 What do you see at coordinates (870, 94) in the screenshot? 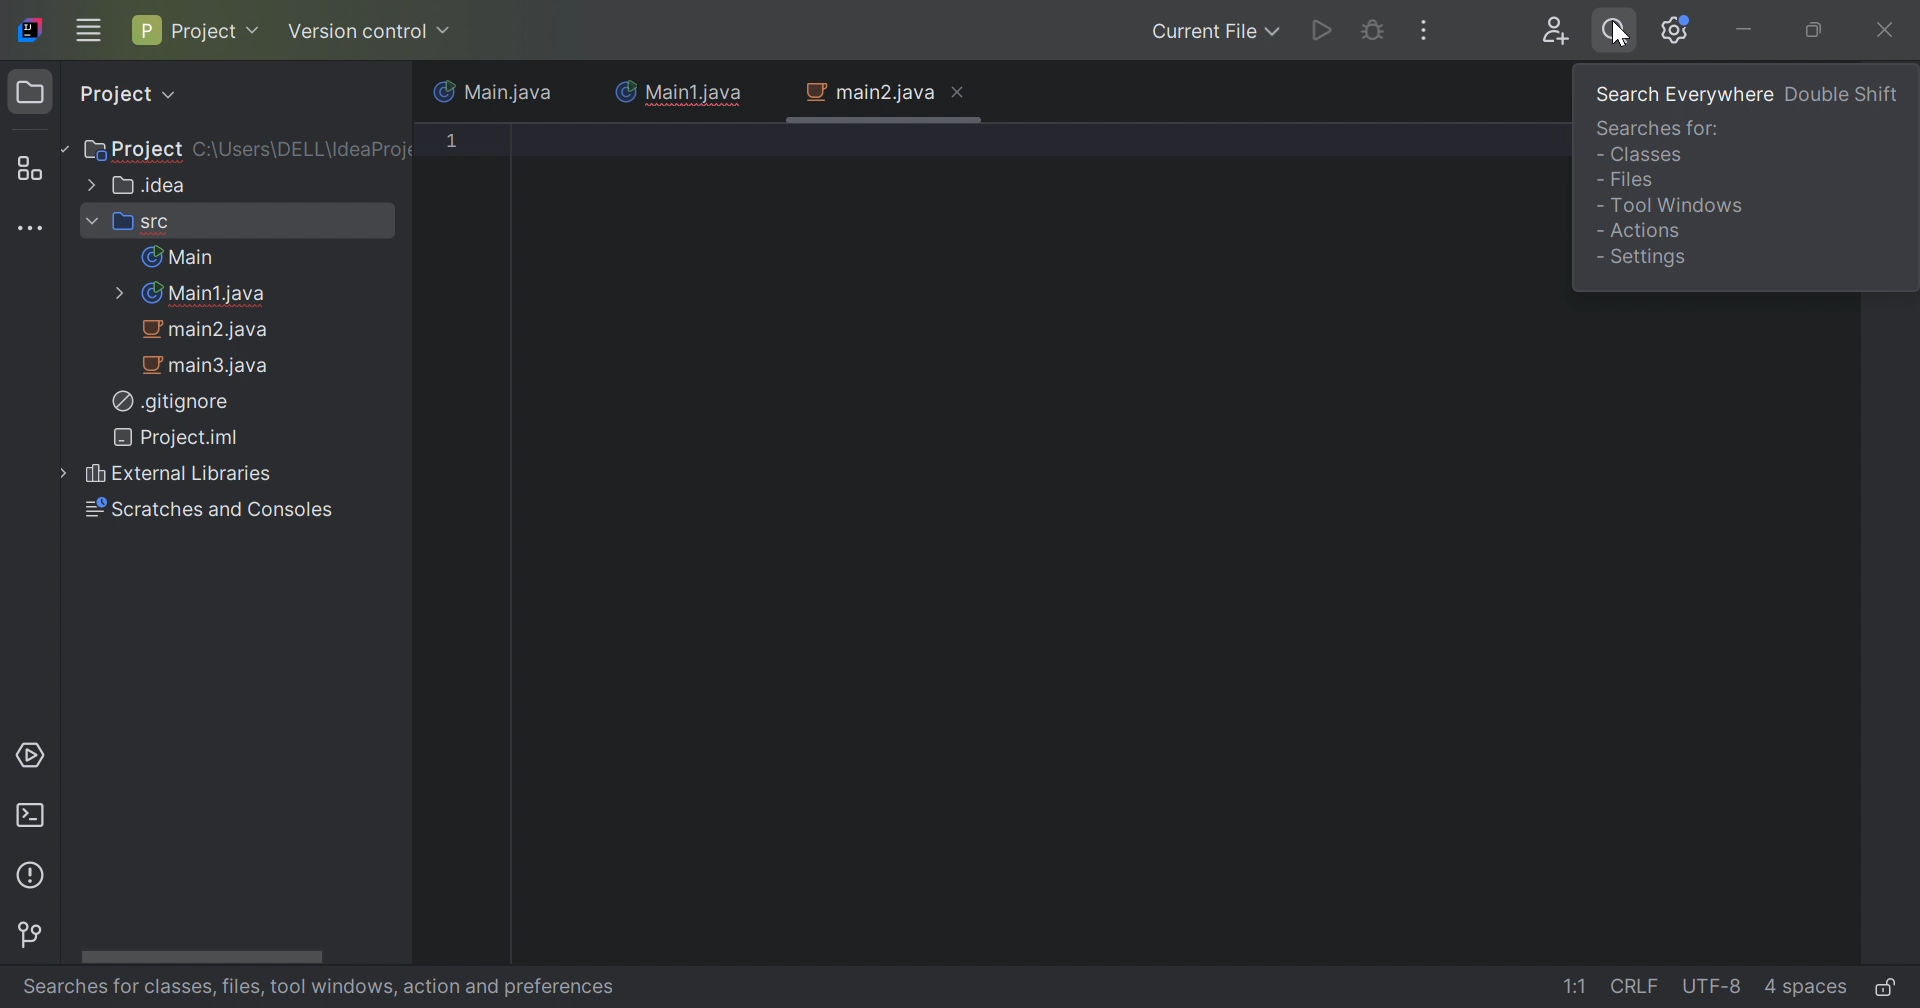
I see `main2.java` at bounding box center [870, 94].